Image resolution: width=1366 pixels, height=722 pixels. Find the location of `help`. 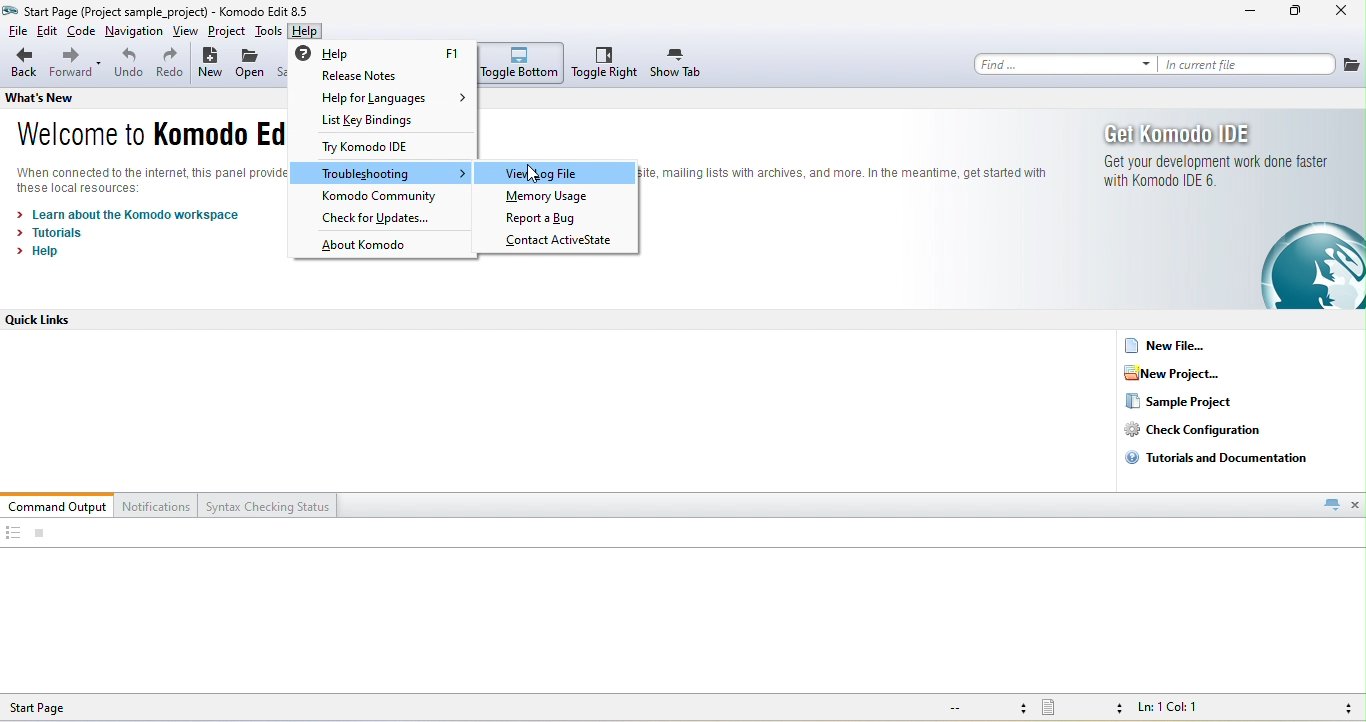

help is located at coordinates (386, 52).